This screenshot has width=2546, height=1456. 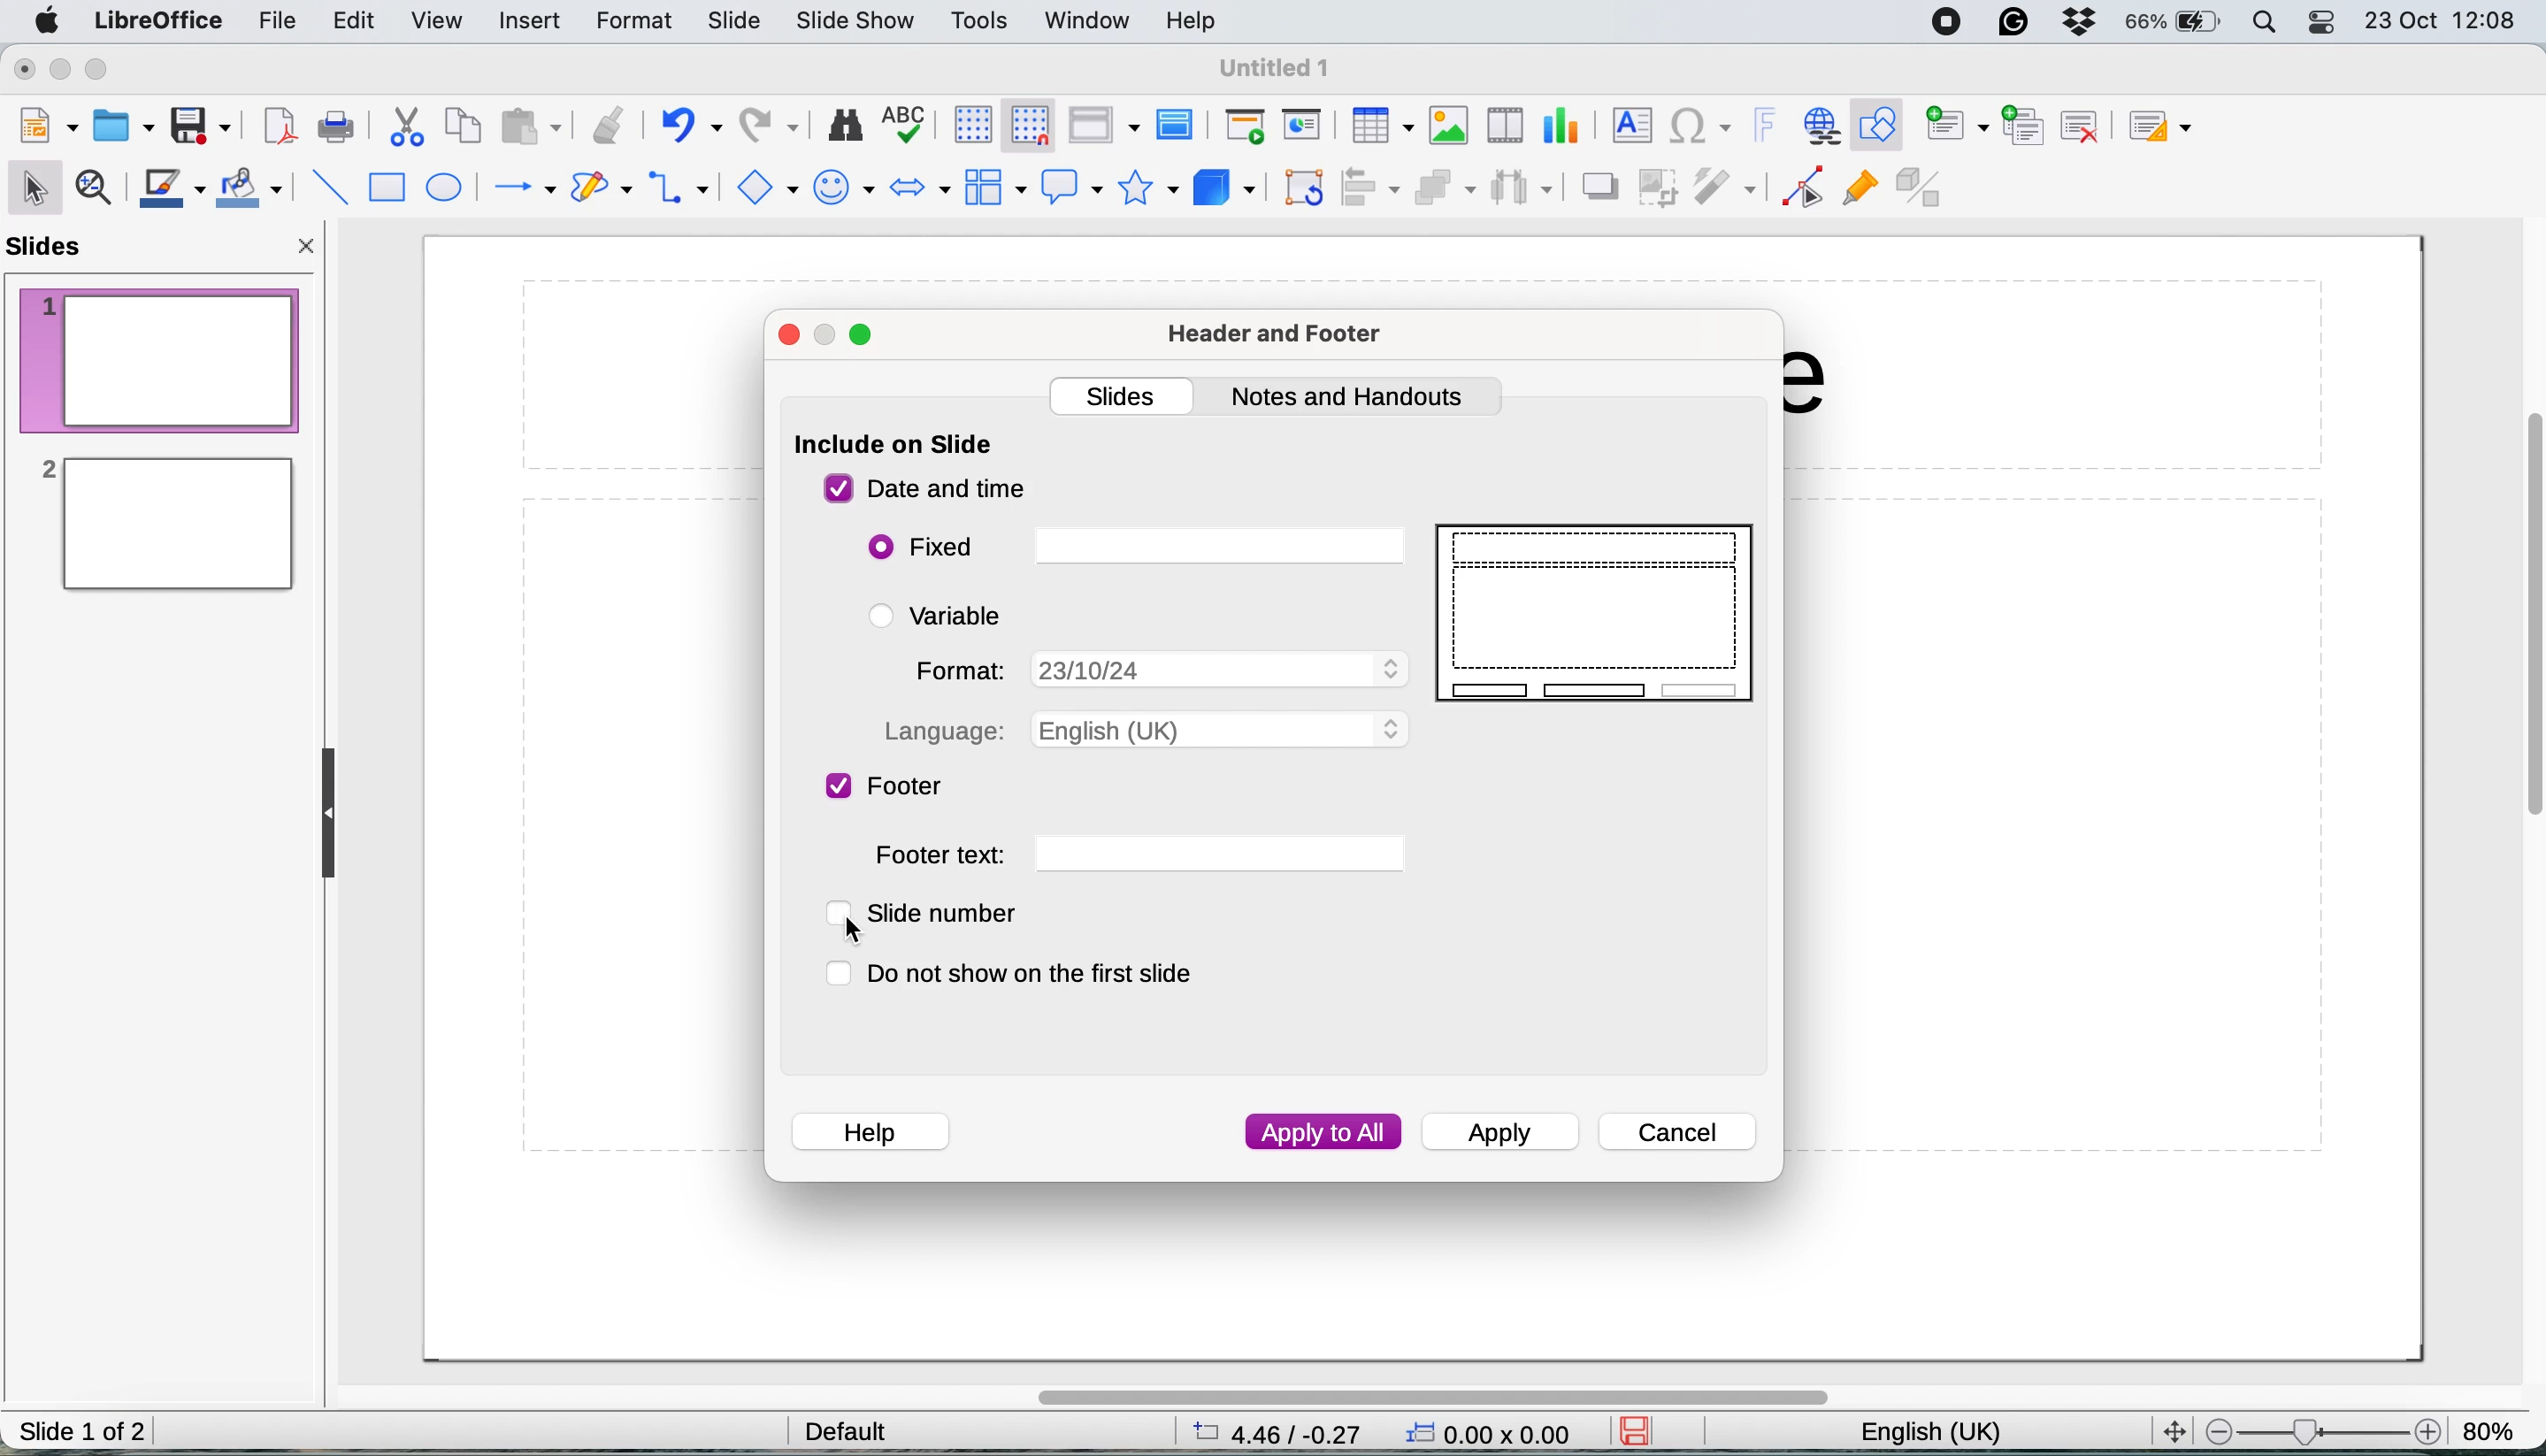 I want to click on slide, so click(x=1601, y=614).